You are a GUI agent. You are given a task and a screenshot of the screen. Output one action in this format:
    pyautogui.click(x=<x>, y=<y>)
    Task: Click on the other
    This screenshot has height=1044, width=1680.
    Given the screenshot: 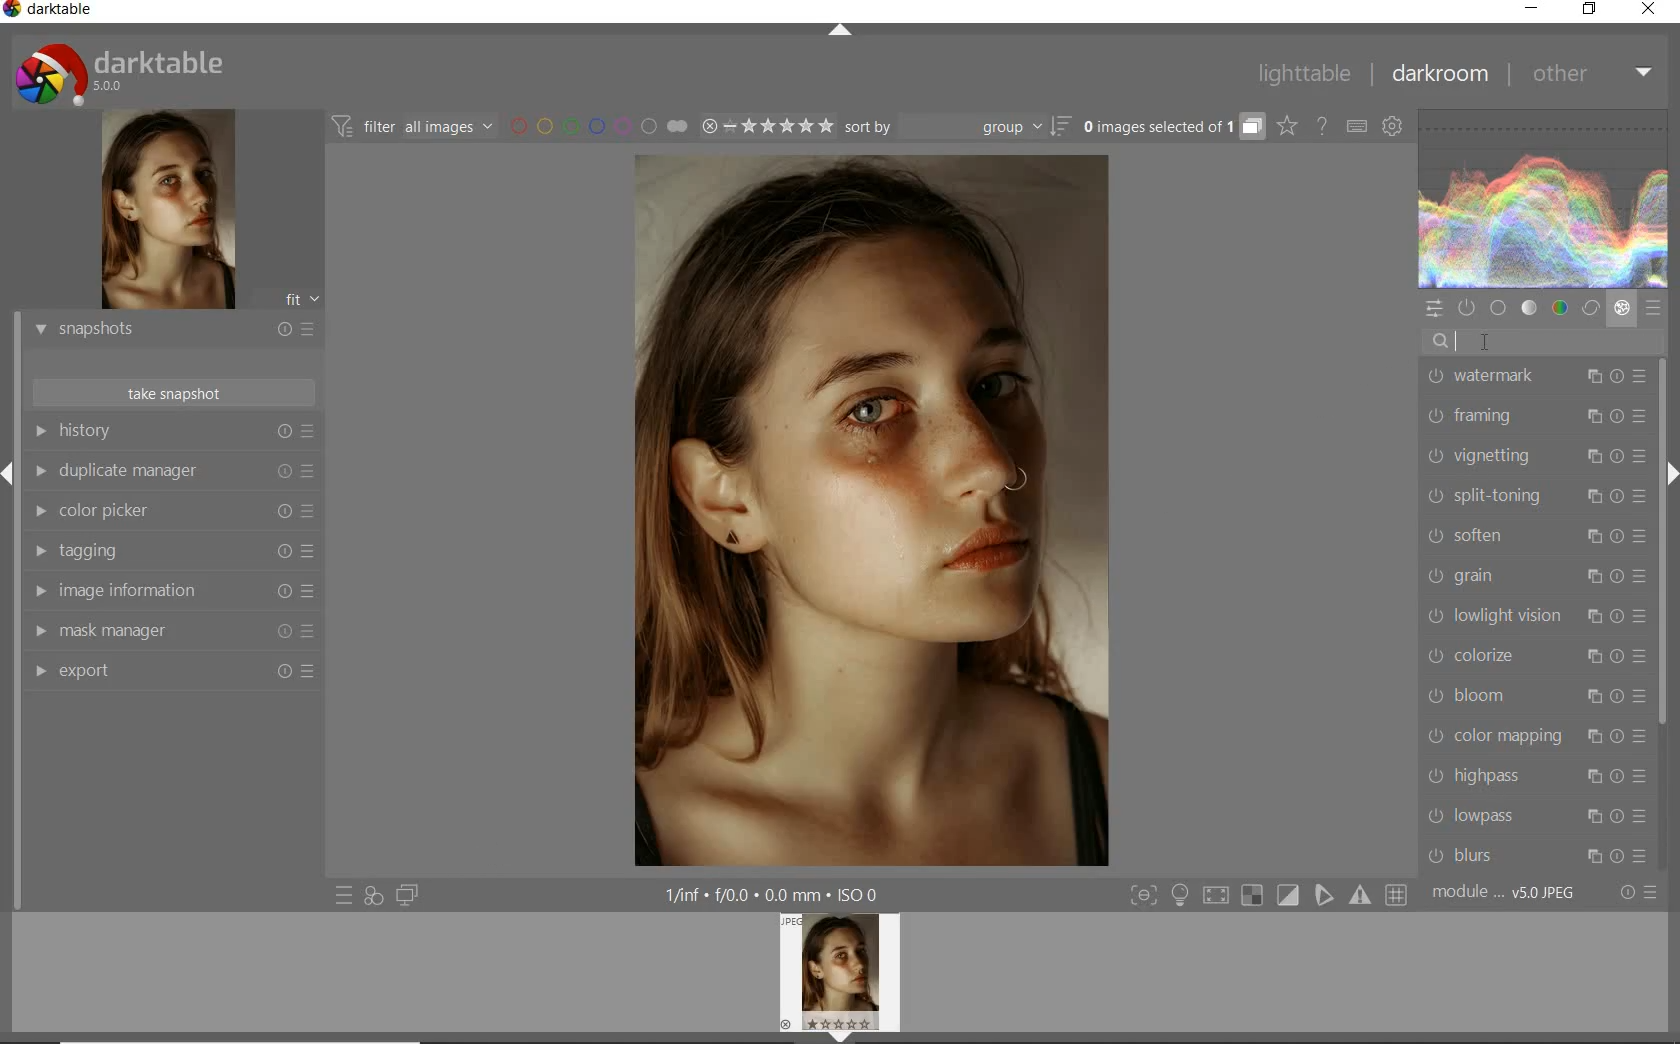 What is the action you would take?
    pyautogui.click(x=1589, y=72)
    